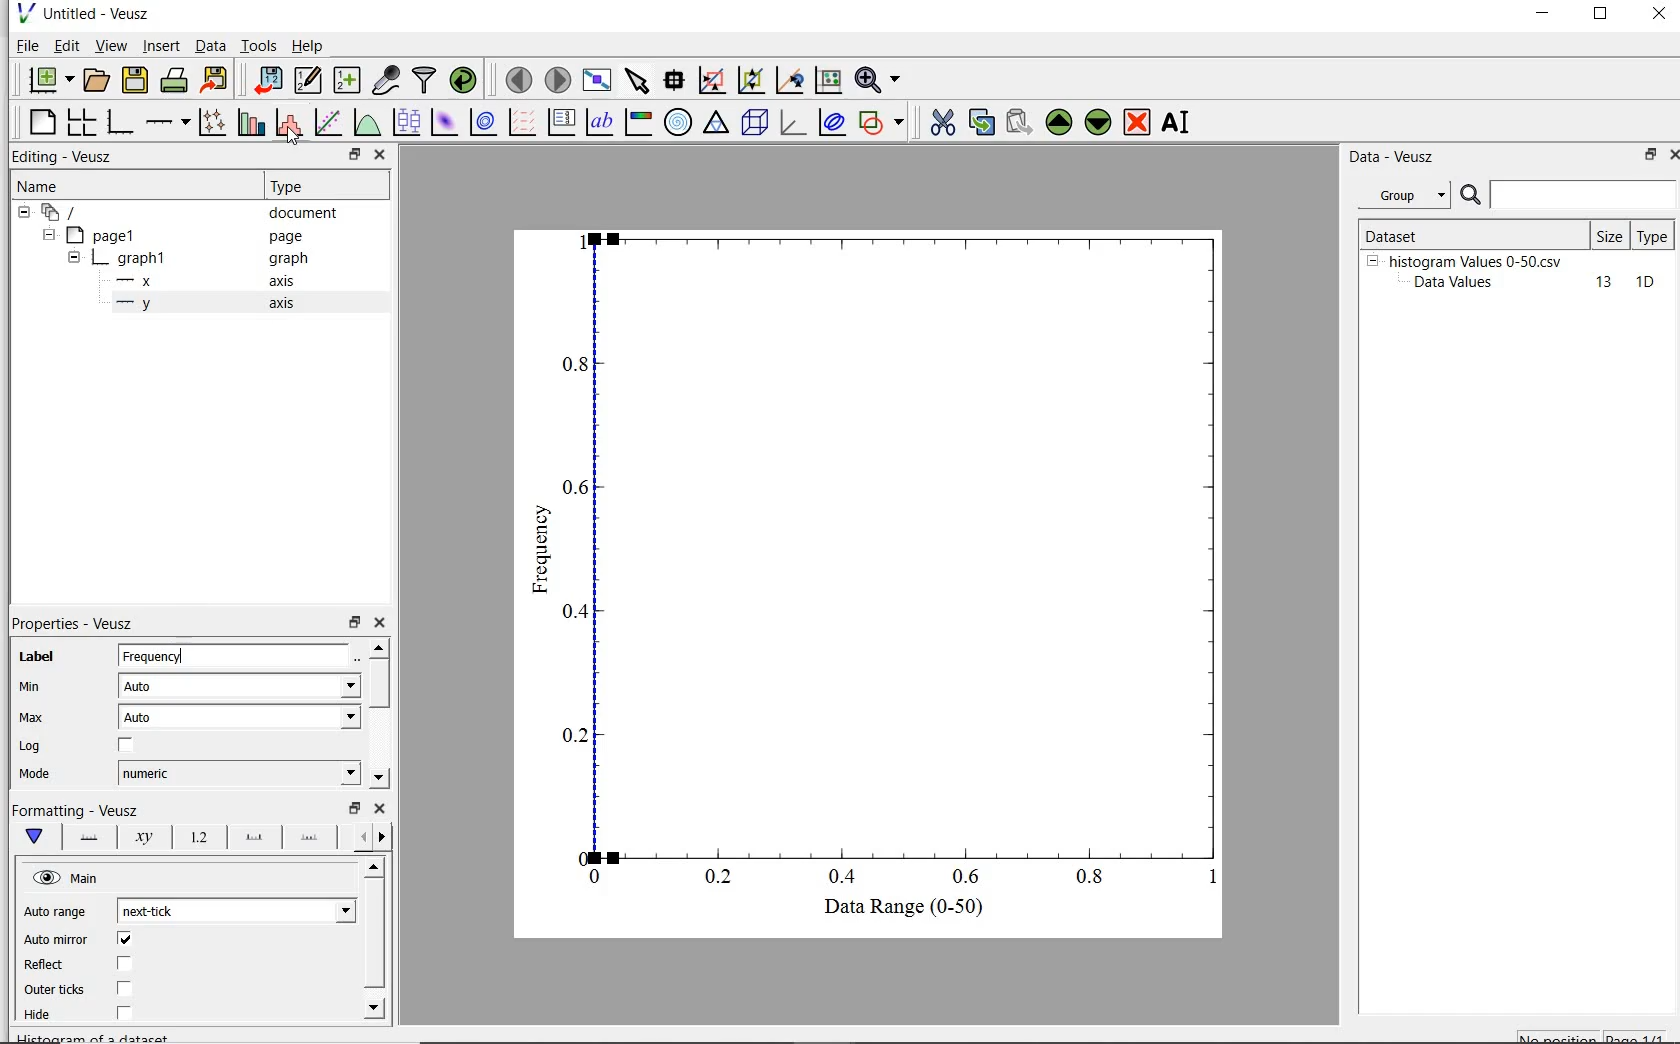 Image resolution: width=1680 pixels, height=1044 pixels. I want to click on histogram of a dataset, so click(288, 123).